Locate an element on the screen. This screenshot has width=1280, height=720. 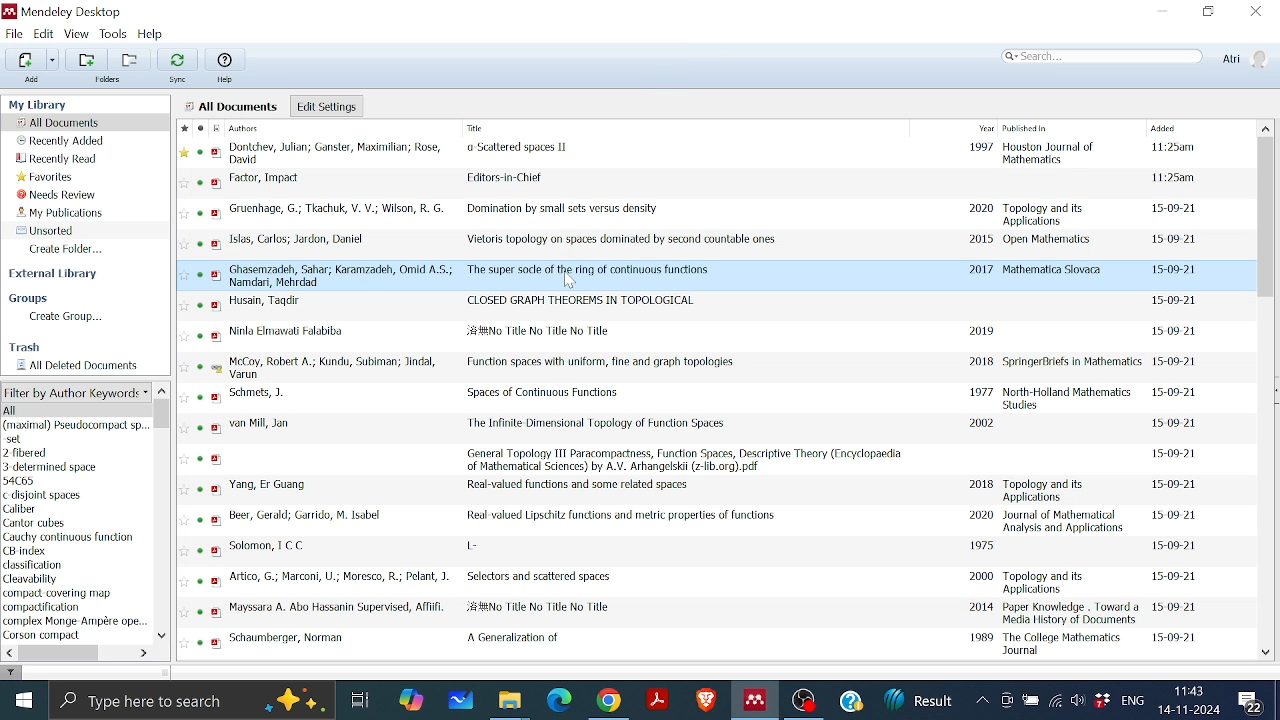
Ninla Elmawali Falabiba Document is located at coordinates (708, 335).